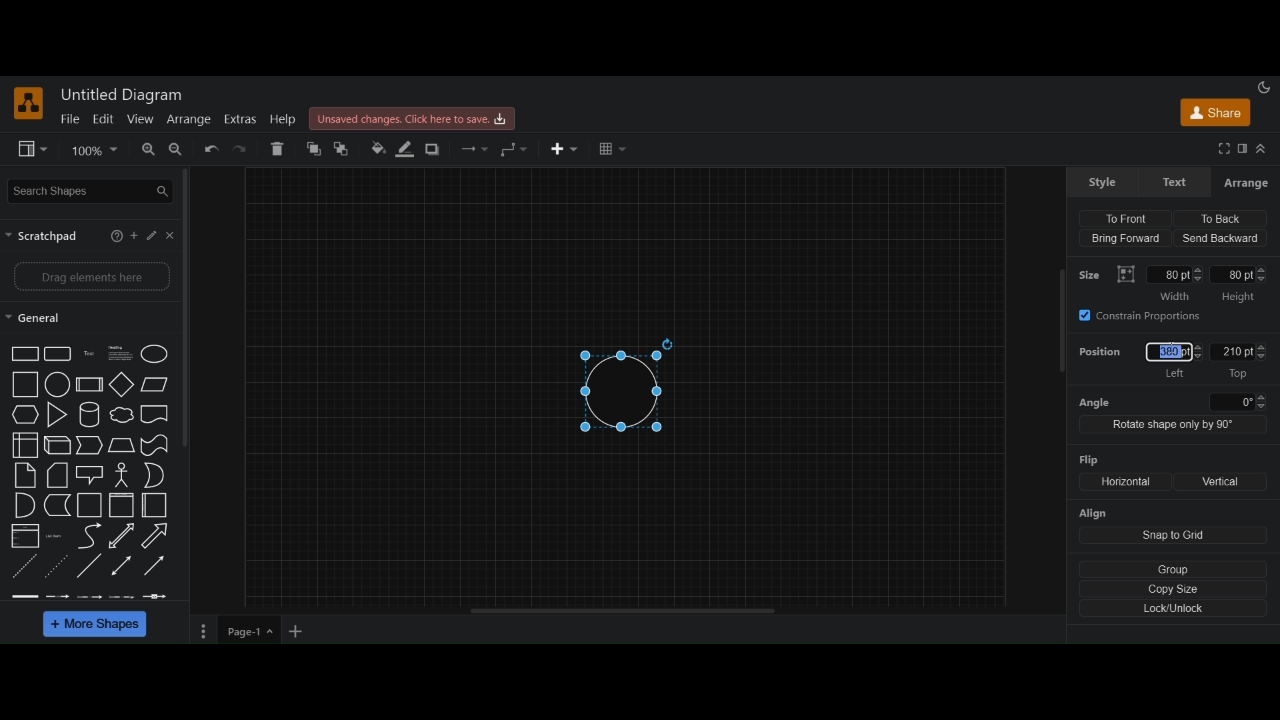  I want to click on insert, so click(567, 149).